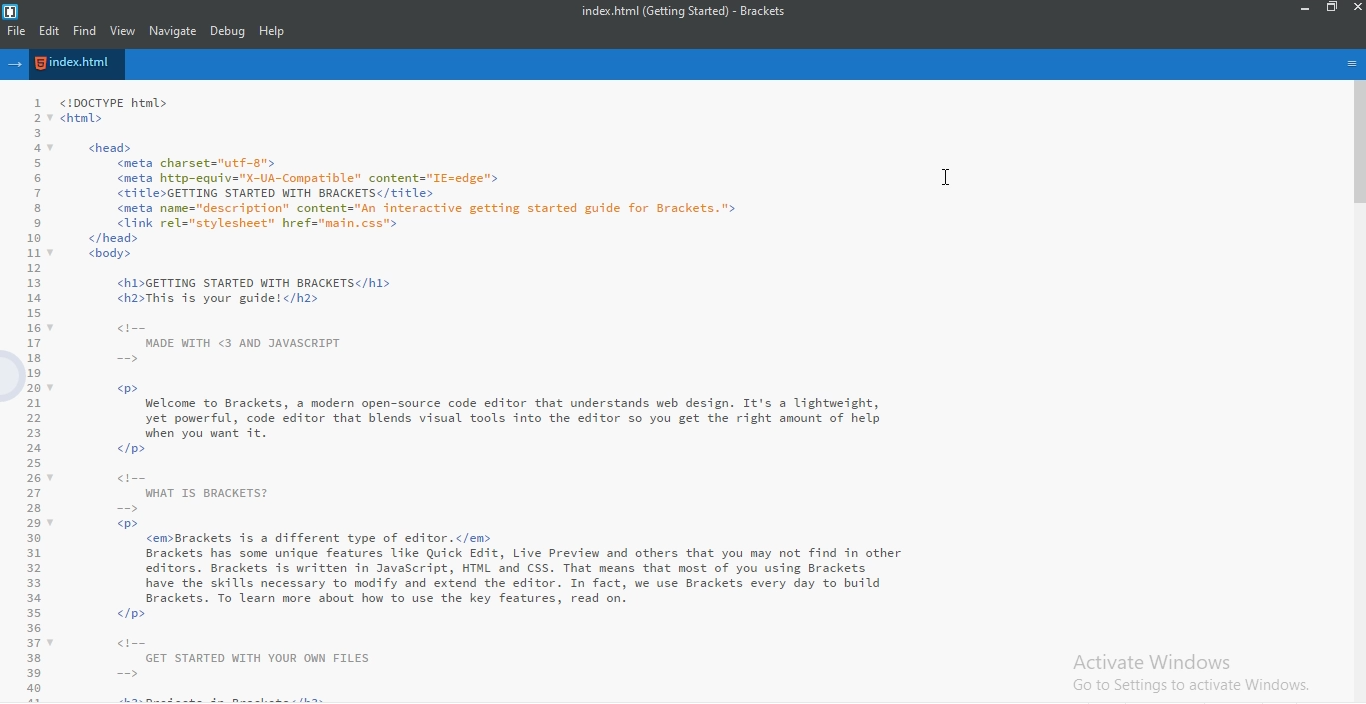 The image size is (1366, 704). I want to click on navigate, so click(174, 31).